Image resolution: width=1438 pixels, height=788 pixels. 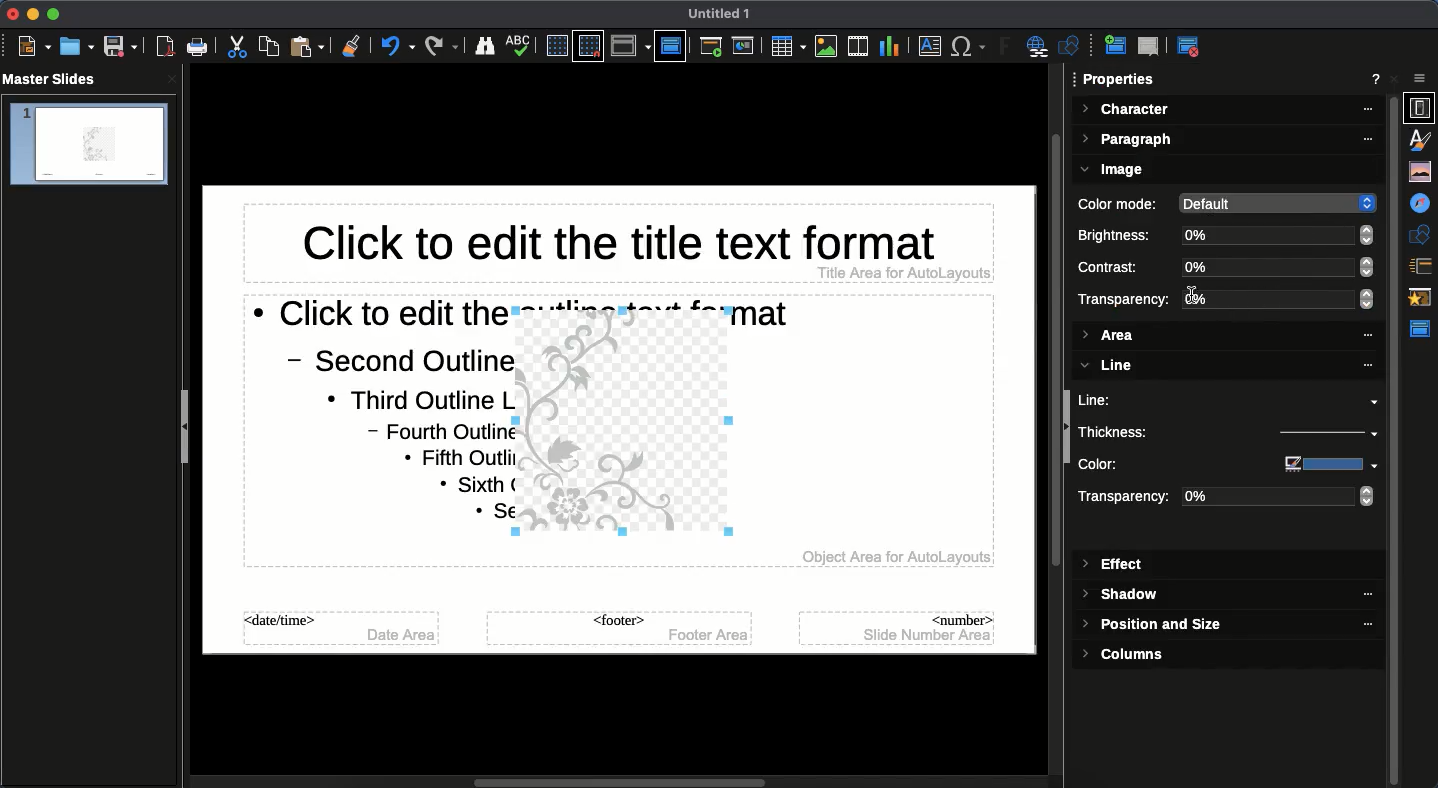 I want to click on vertical scroll bar, so click(x=1049, y=422).